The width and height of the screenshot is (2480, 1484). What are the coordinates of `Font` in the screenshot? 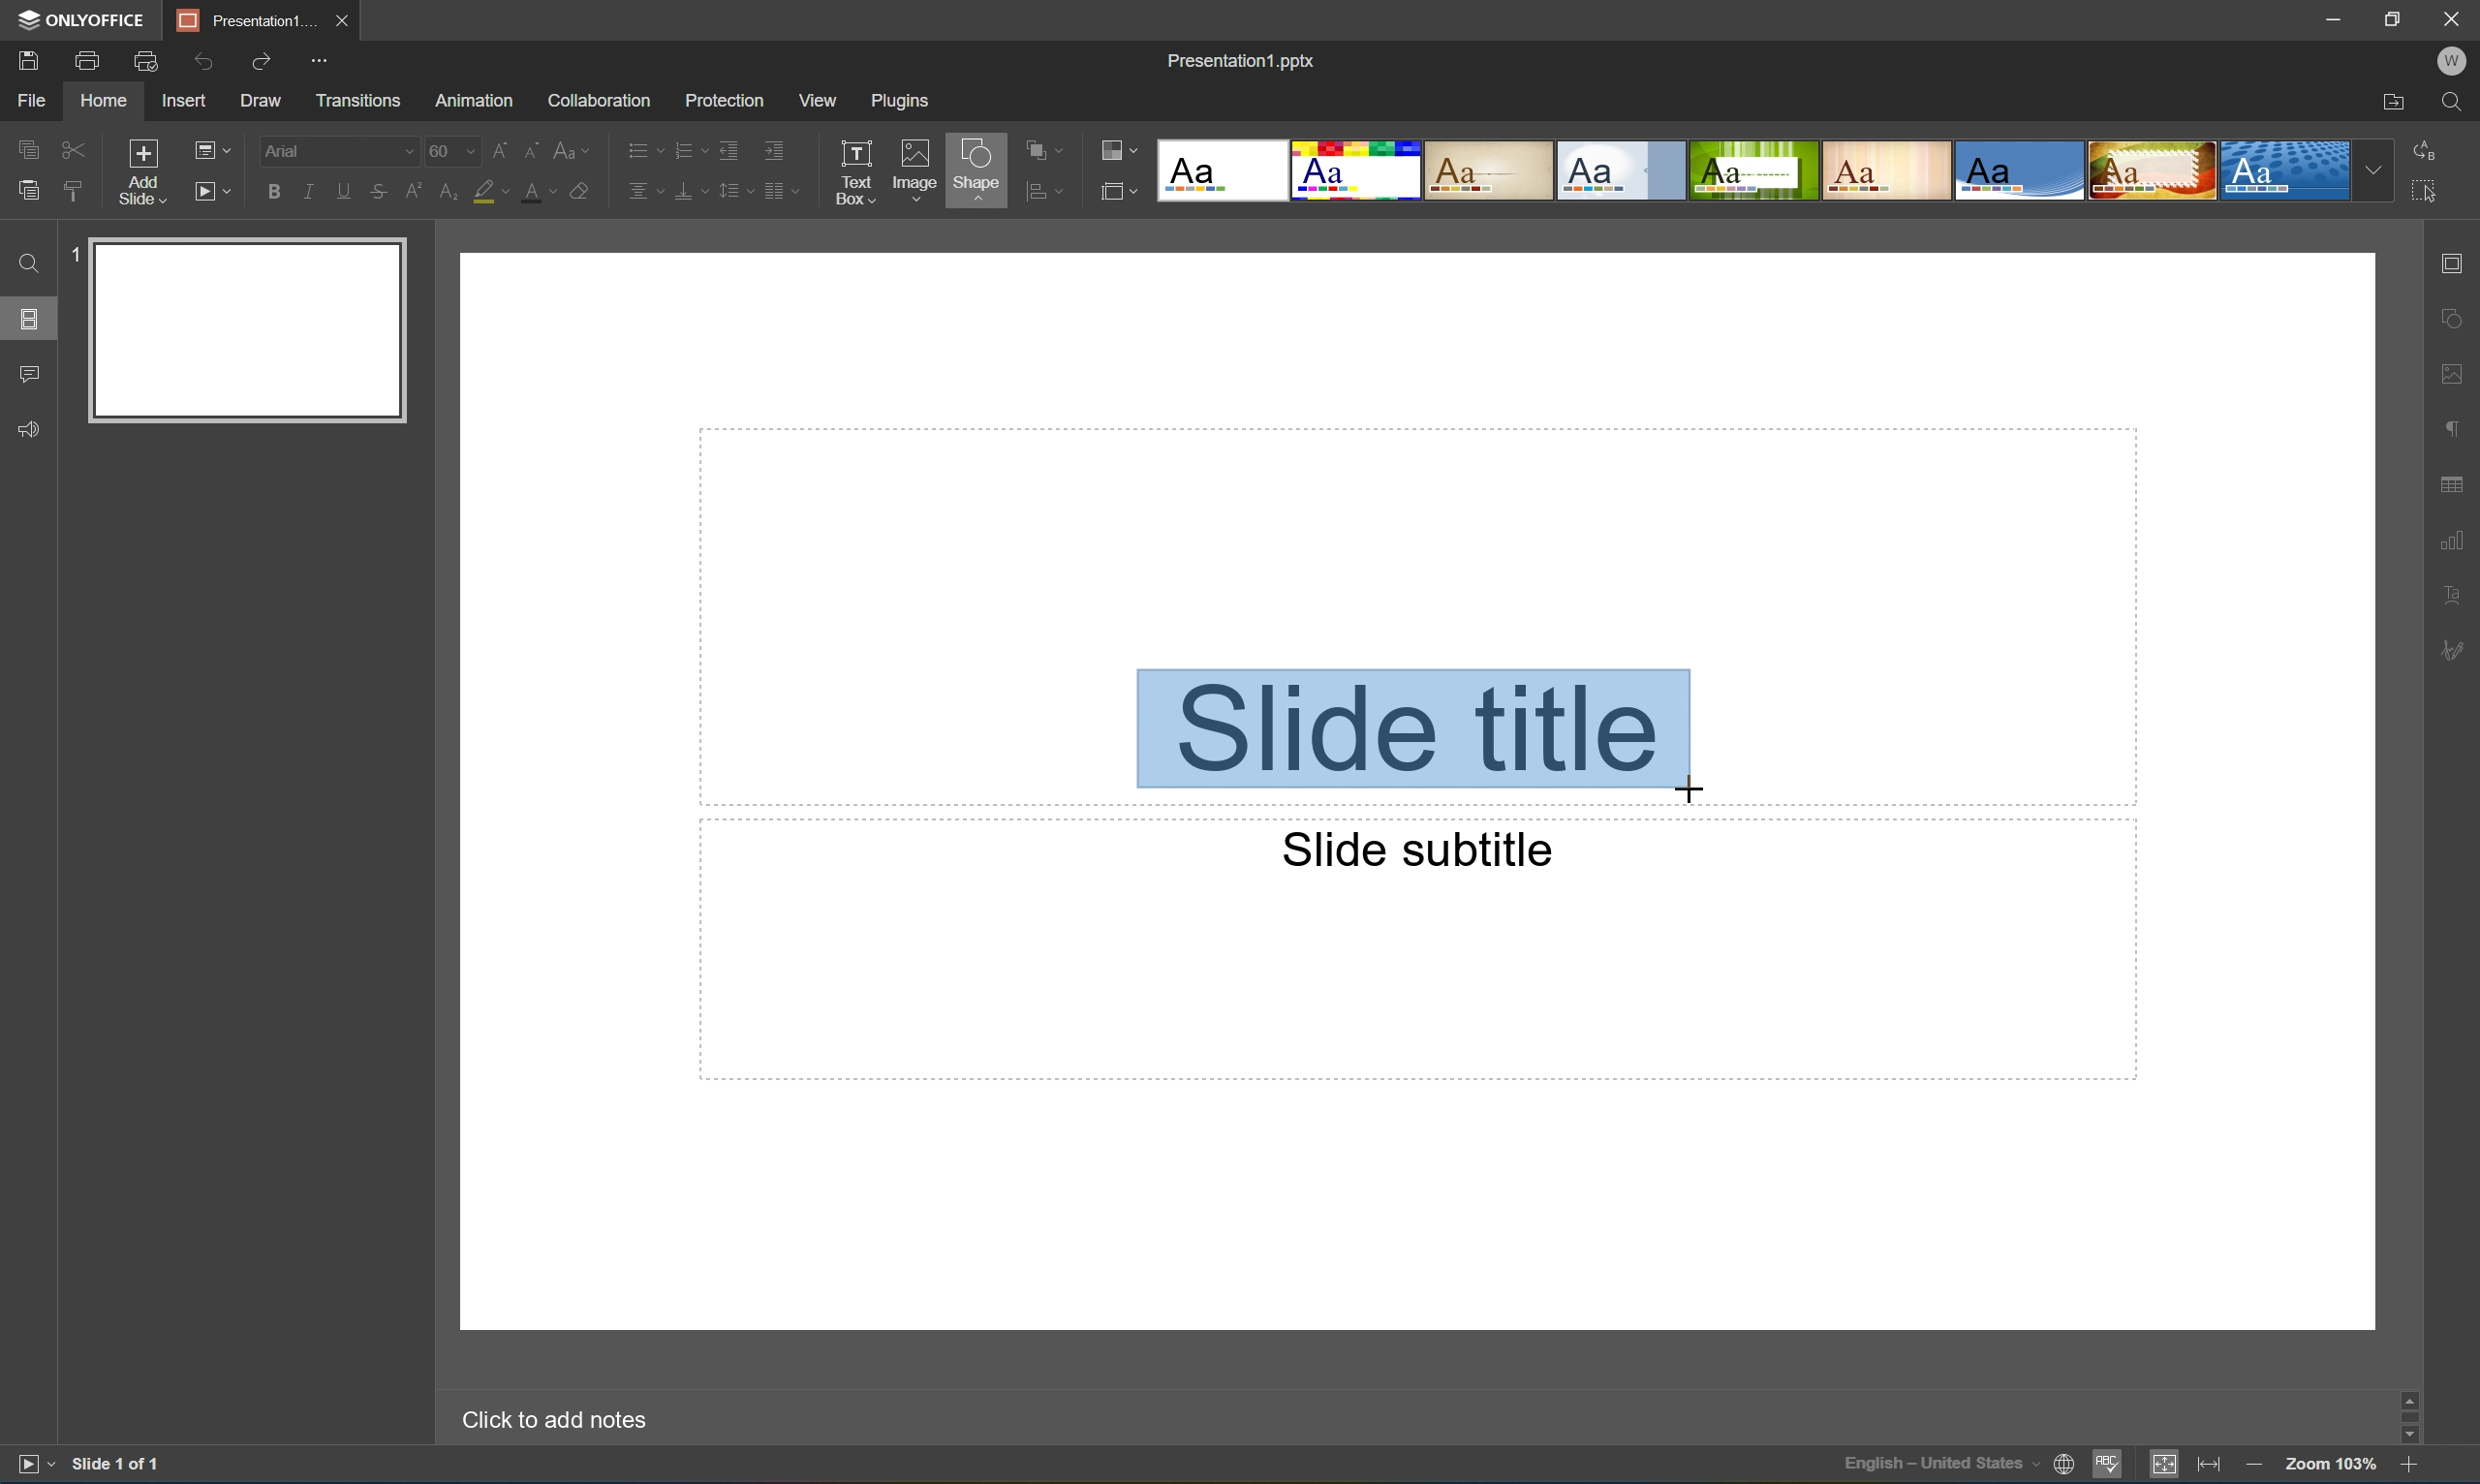 It's located at (338, 151).